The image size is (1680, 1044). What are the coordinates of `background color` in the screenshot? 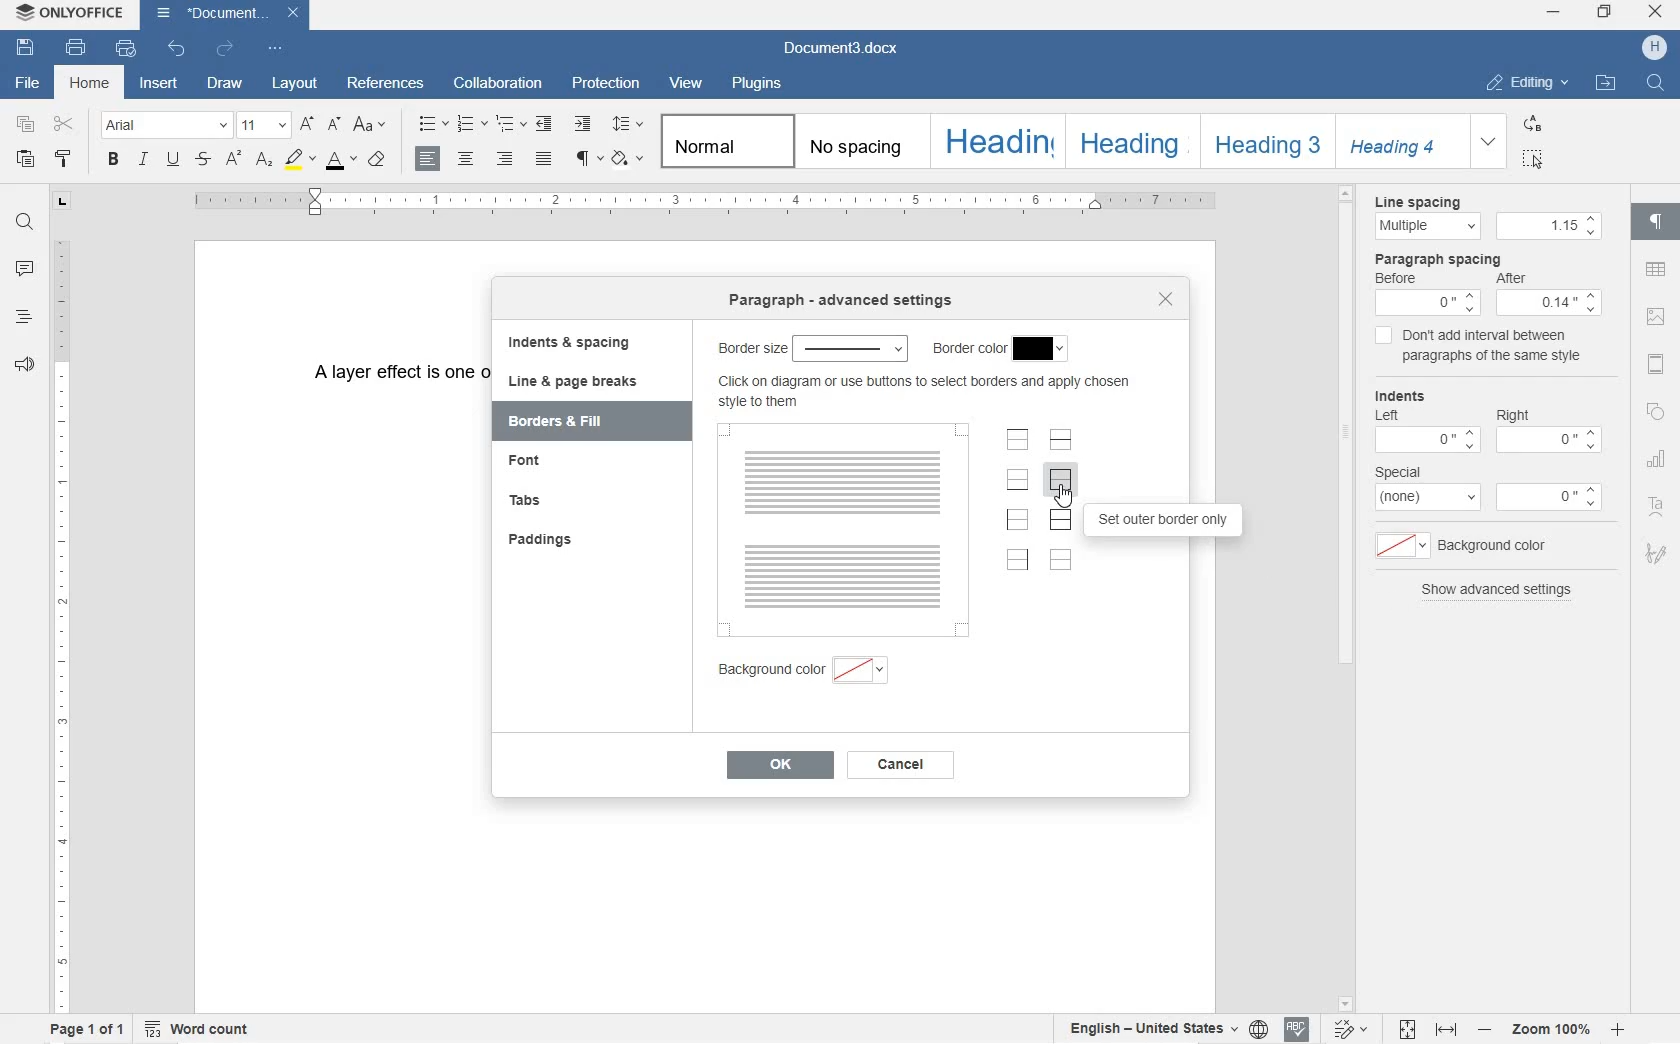 It's located at (1472, 545).